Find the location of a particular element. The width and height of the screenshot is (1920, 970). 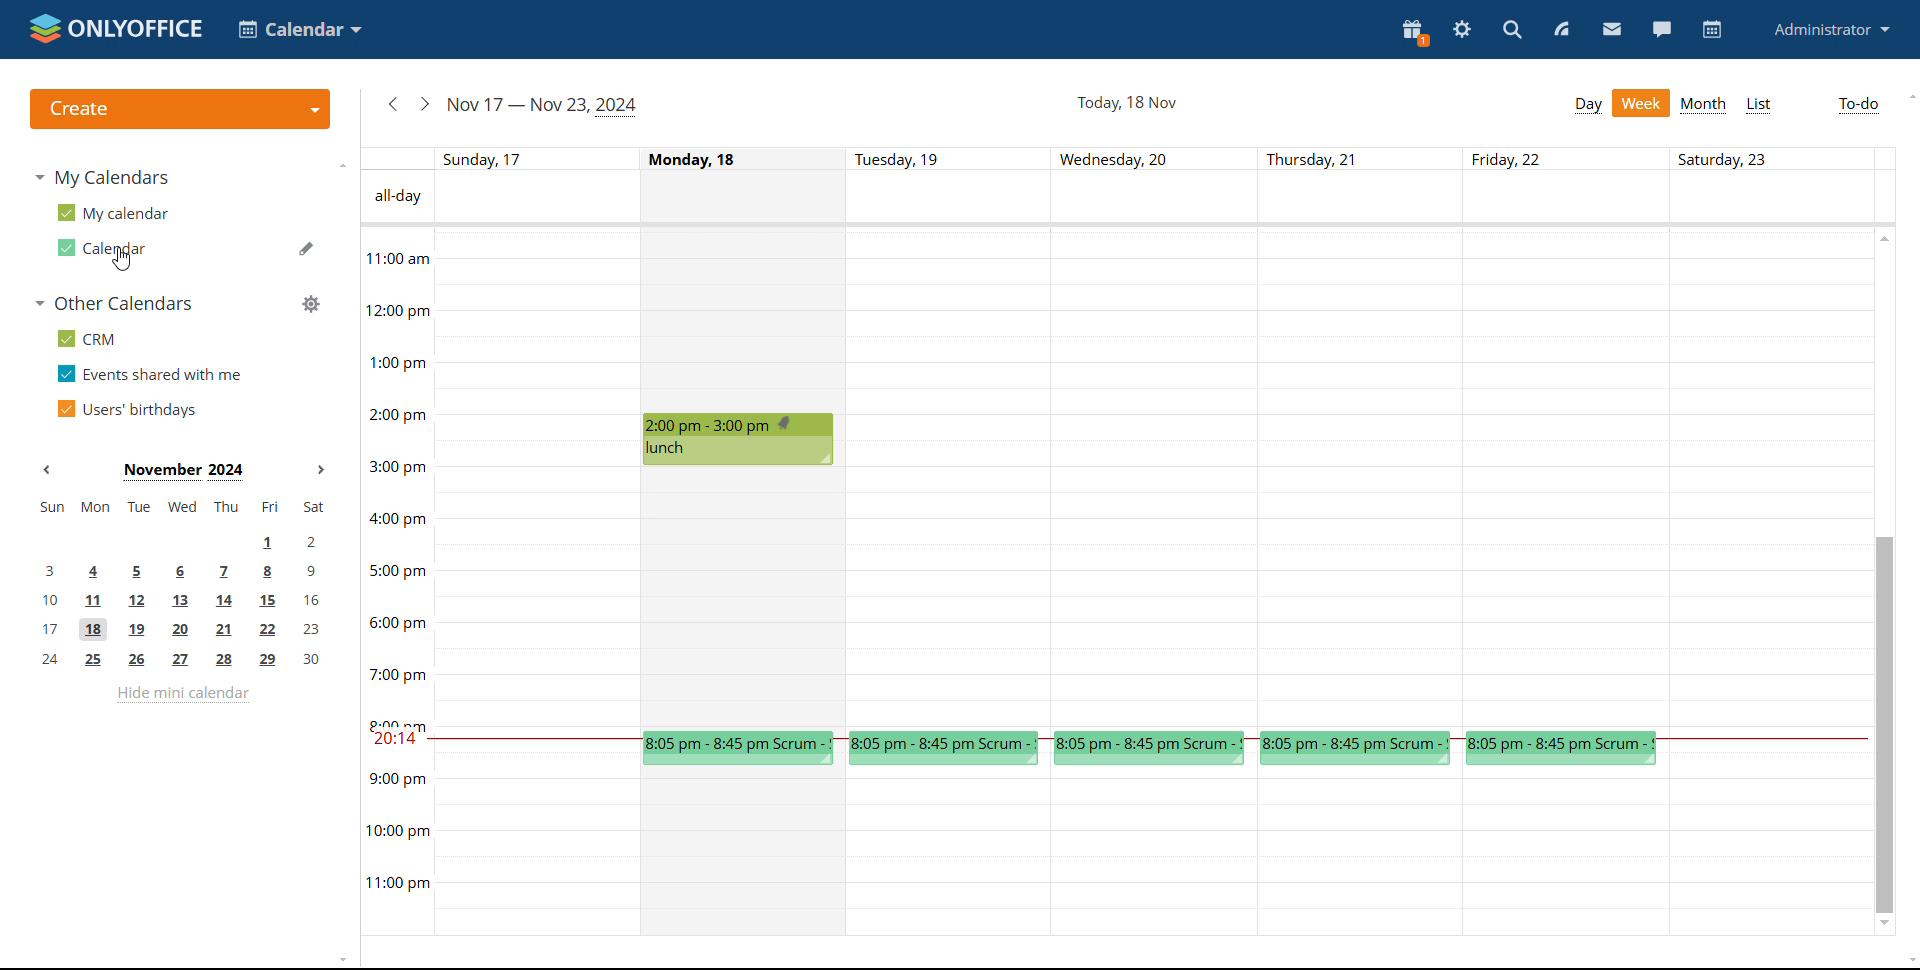

week view is located at coordinates (1642, 104).